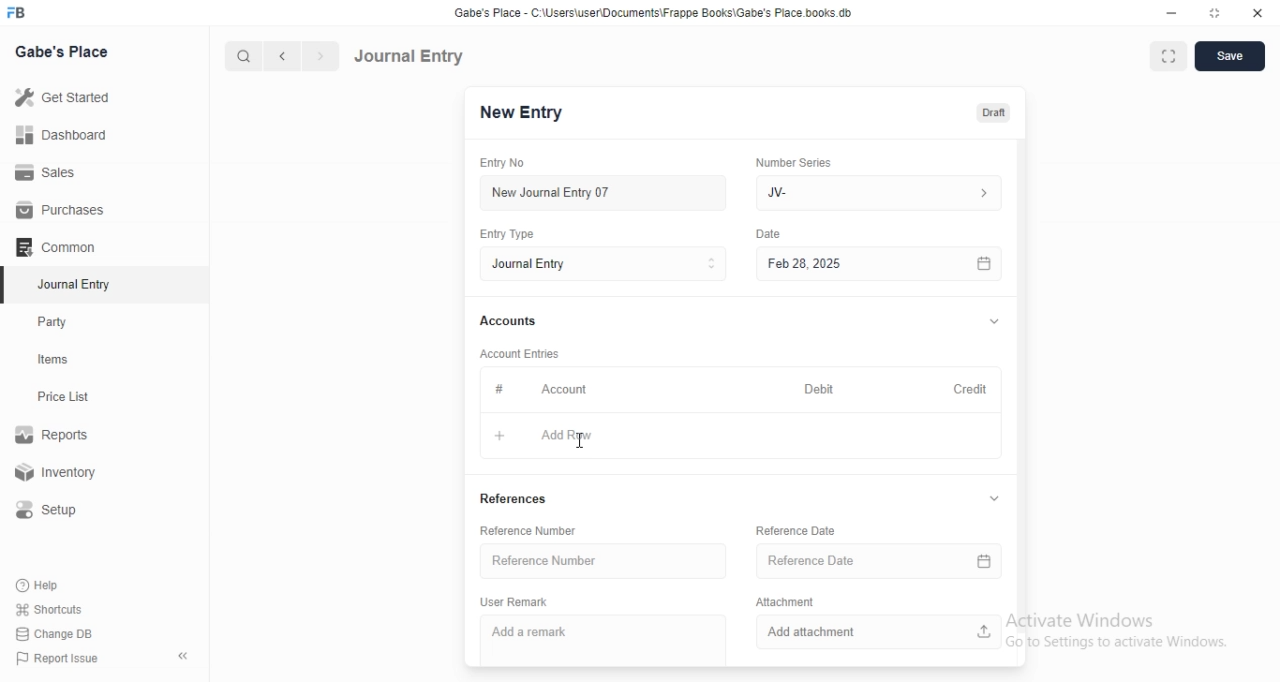 This screenshot has width=1280, height=682. Describe the element at coordinates (322, 56) in the screenshot. I see `forward` at that location.